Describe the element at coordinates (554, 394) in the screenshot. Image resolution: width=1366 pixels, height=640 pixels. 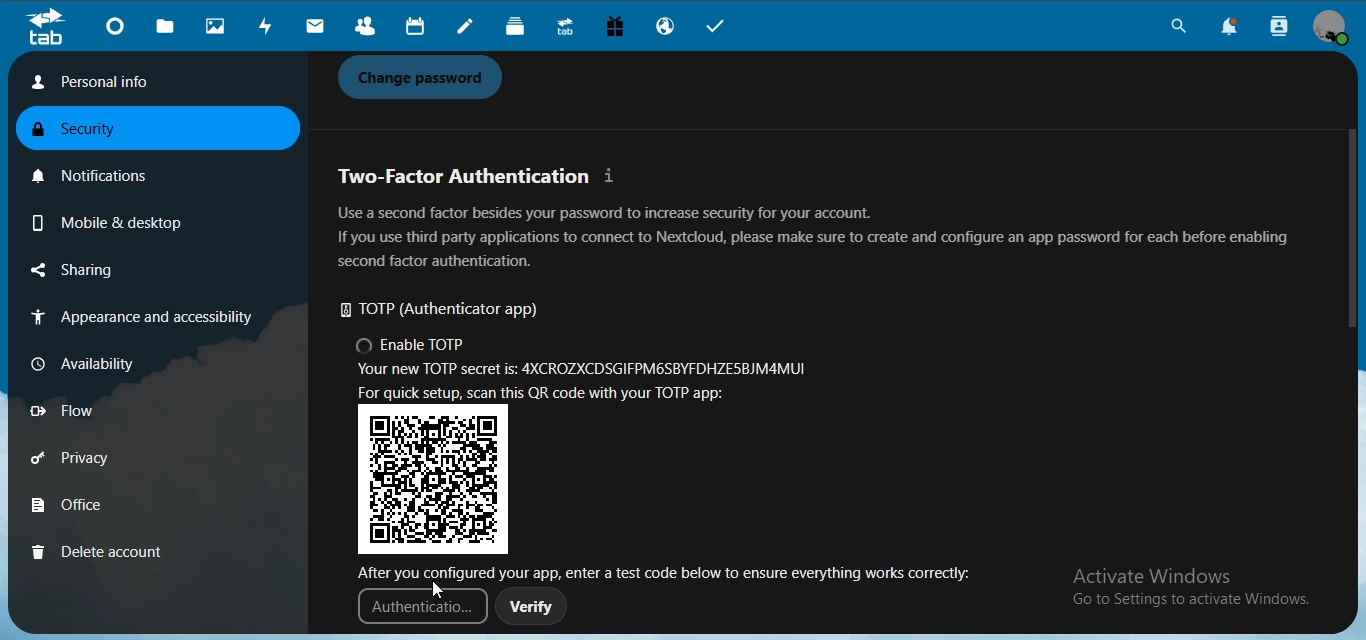
I see `scan qr code` at that location.